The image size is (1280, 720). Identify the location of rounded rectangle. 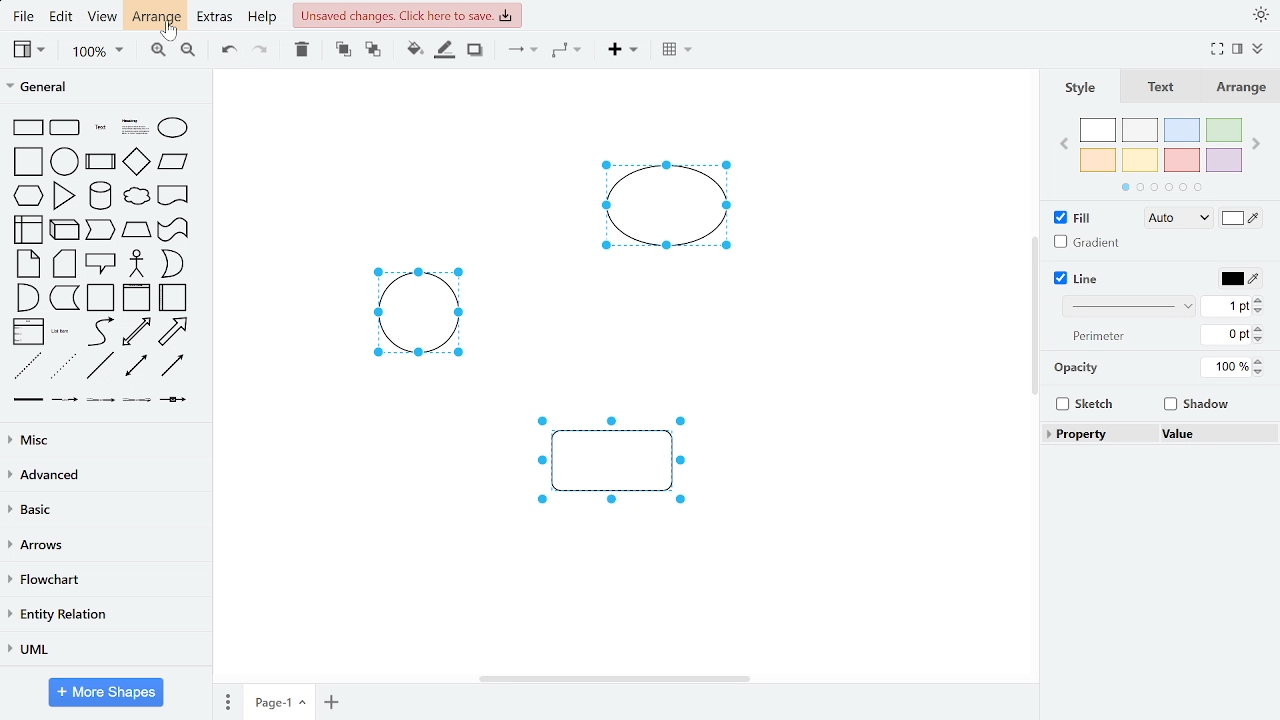
(66, 127).